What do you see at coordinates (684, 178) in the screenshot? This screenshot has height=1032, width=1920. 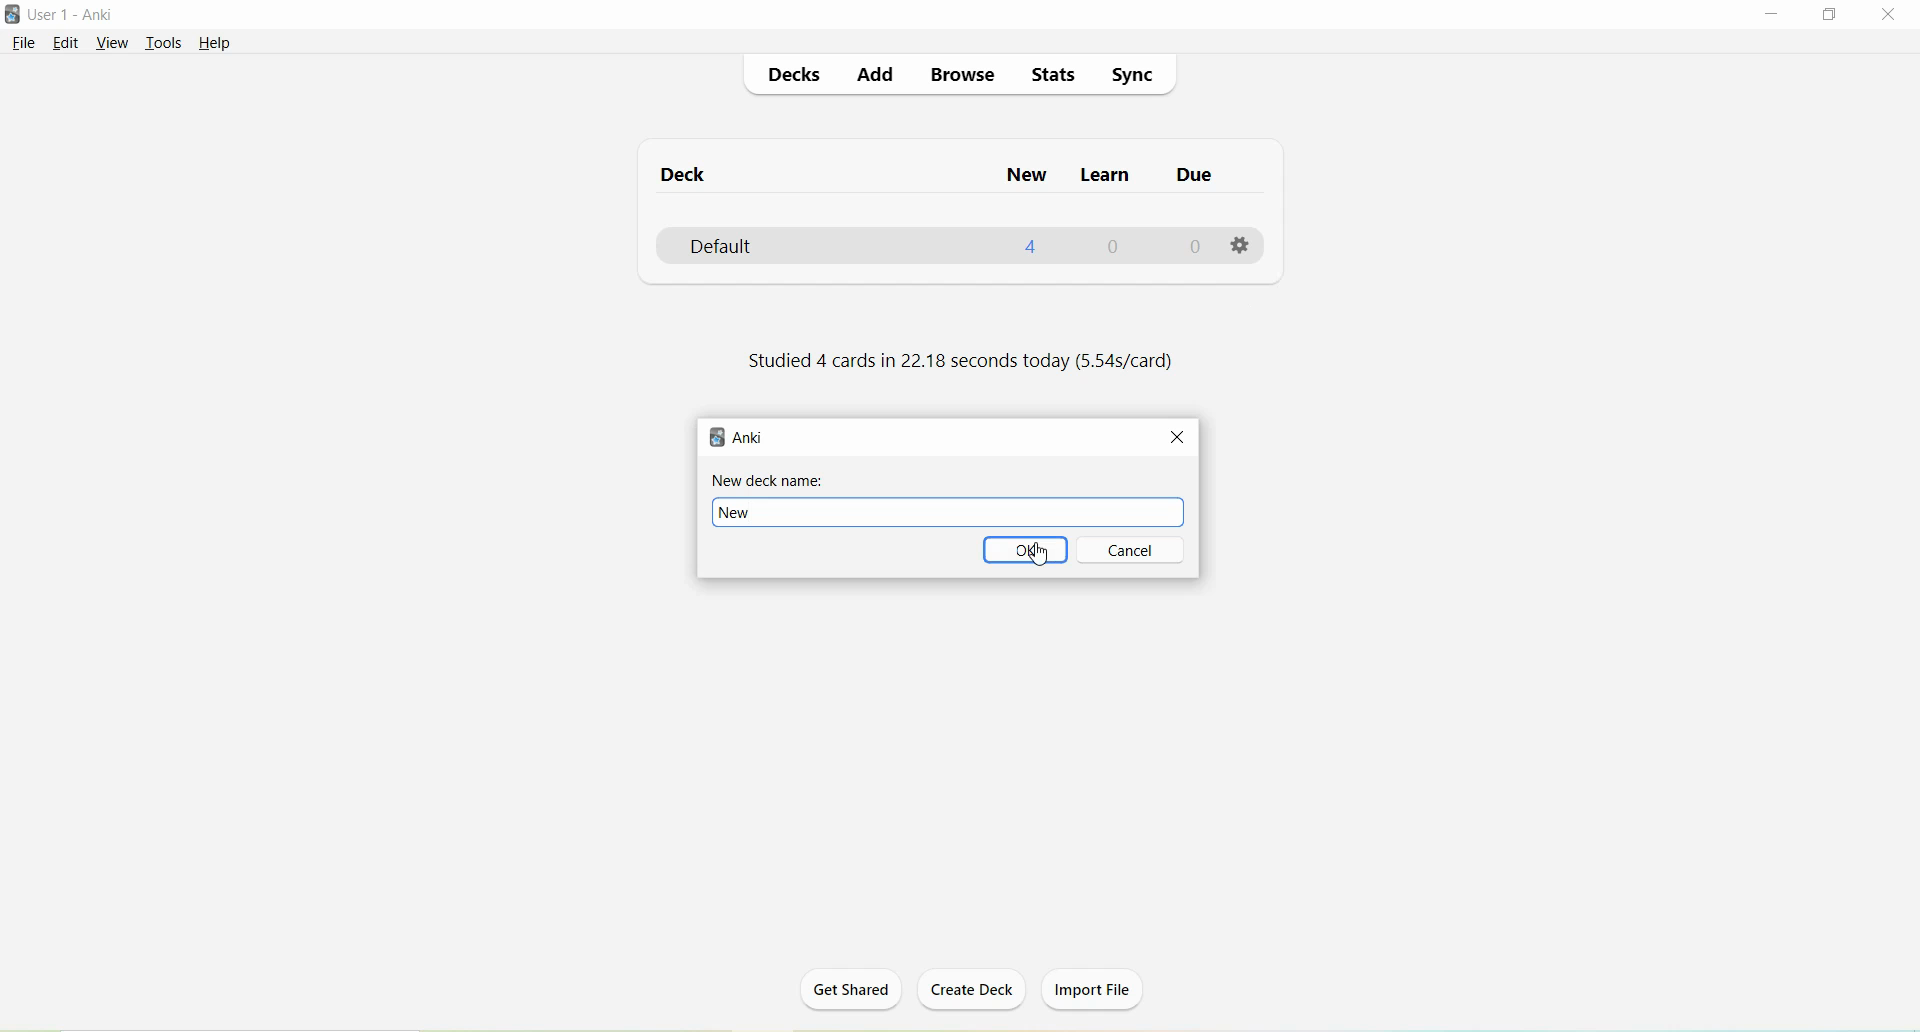 I see `Deck` at bounding box center [684, 178].